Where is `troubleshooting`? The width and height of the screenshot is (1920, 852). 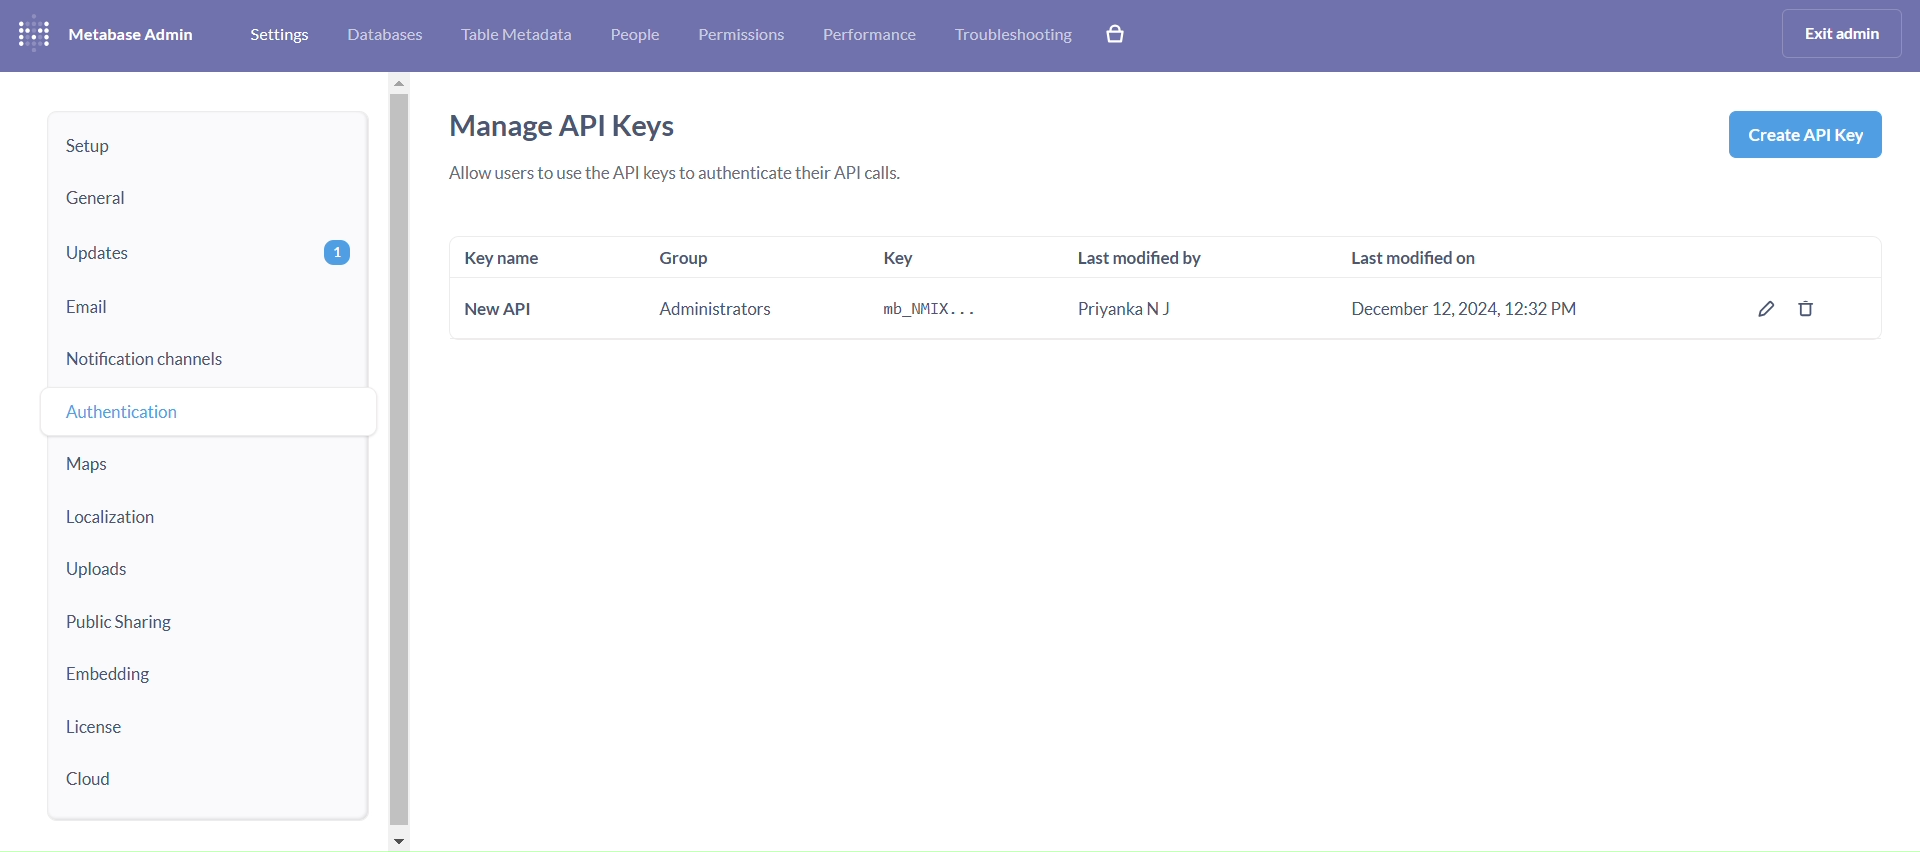
troubleshooting is located at coordinates (1014, 37).